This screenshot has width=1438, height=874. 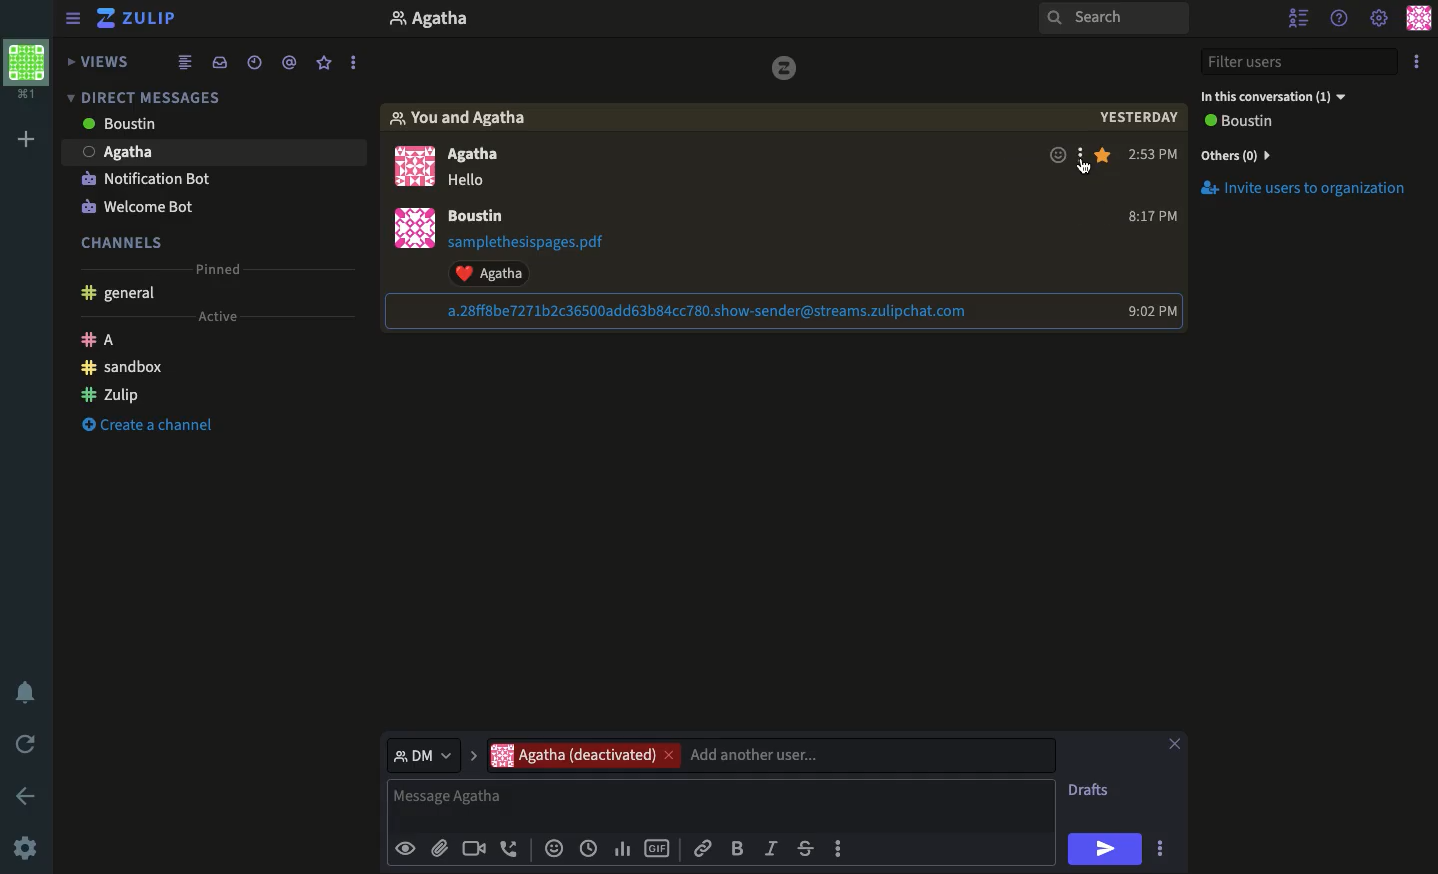 What do you see at coordinates (143, 427) in the screenshot?
I see `Create a channel` at bounding box center [143, 427].